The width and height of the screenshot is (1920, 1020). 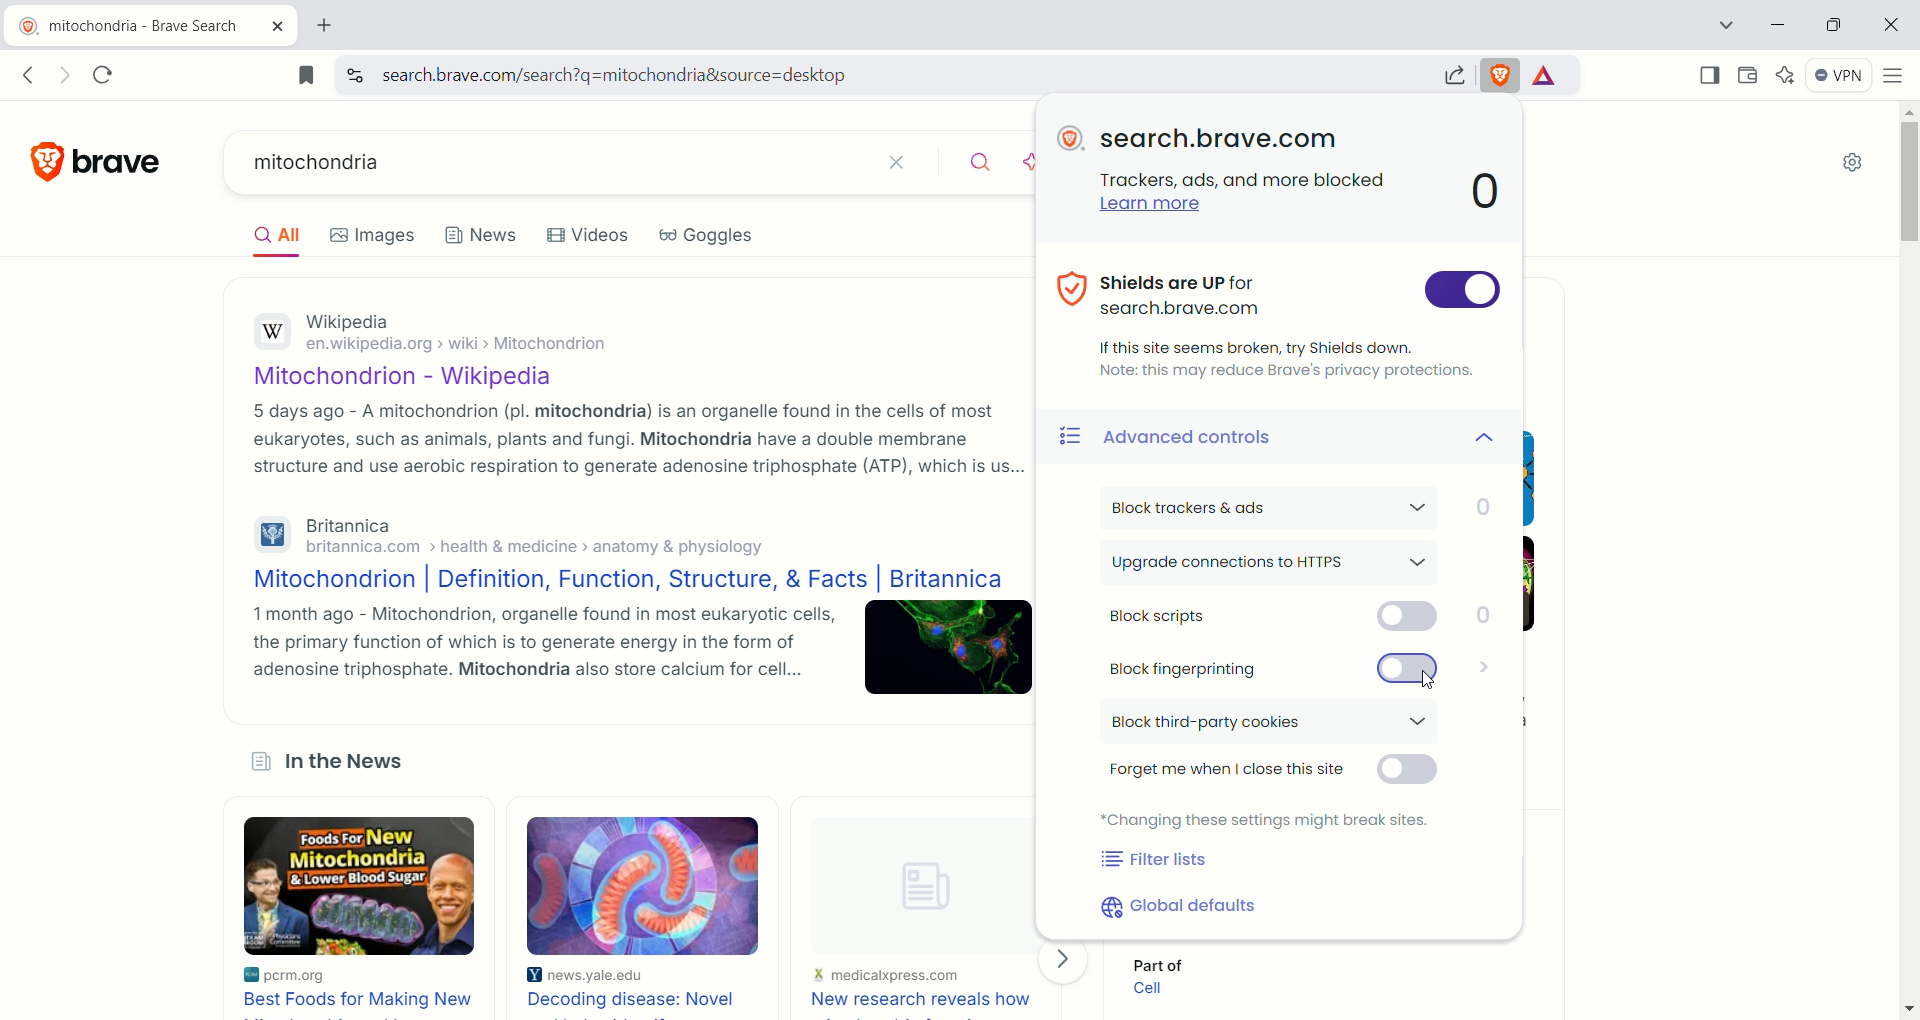 What do you see at coordinates (1423, 683) in the screenshot?
I see `cursor` at bounding box center [1423, 683].